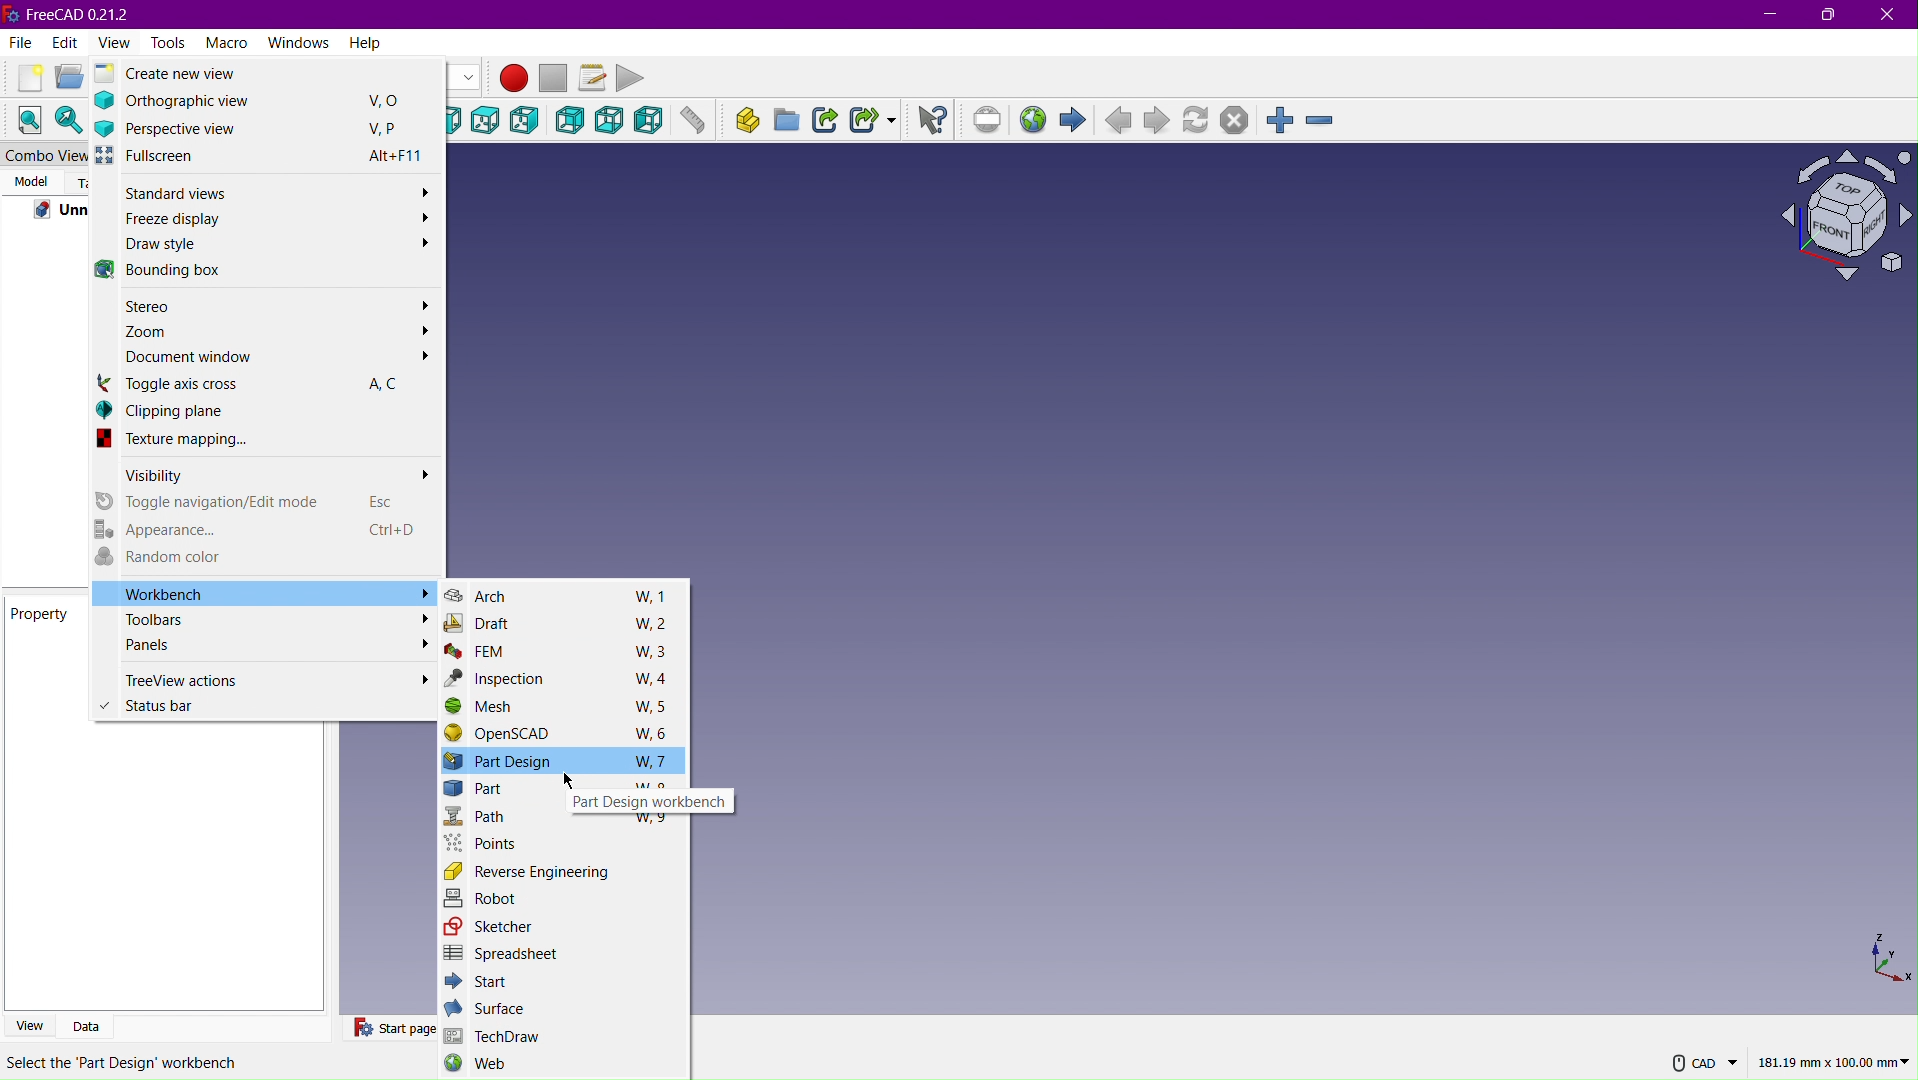 This screenshot has height=1080, width=1918. I want to click on Measure distance, so click(699, 120).